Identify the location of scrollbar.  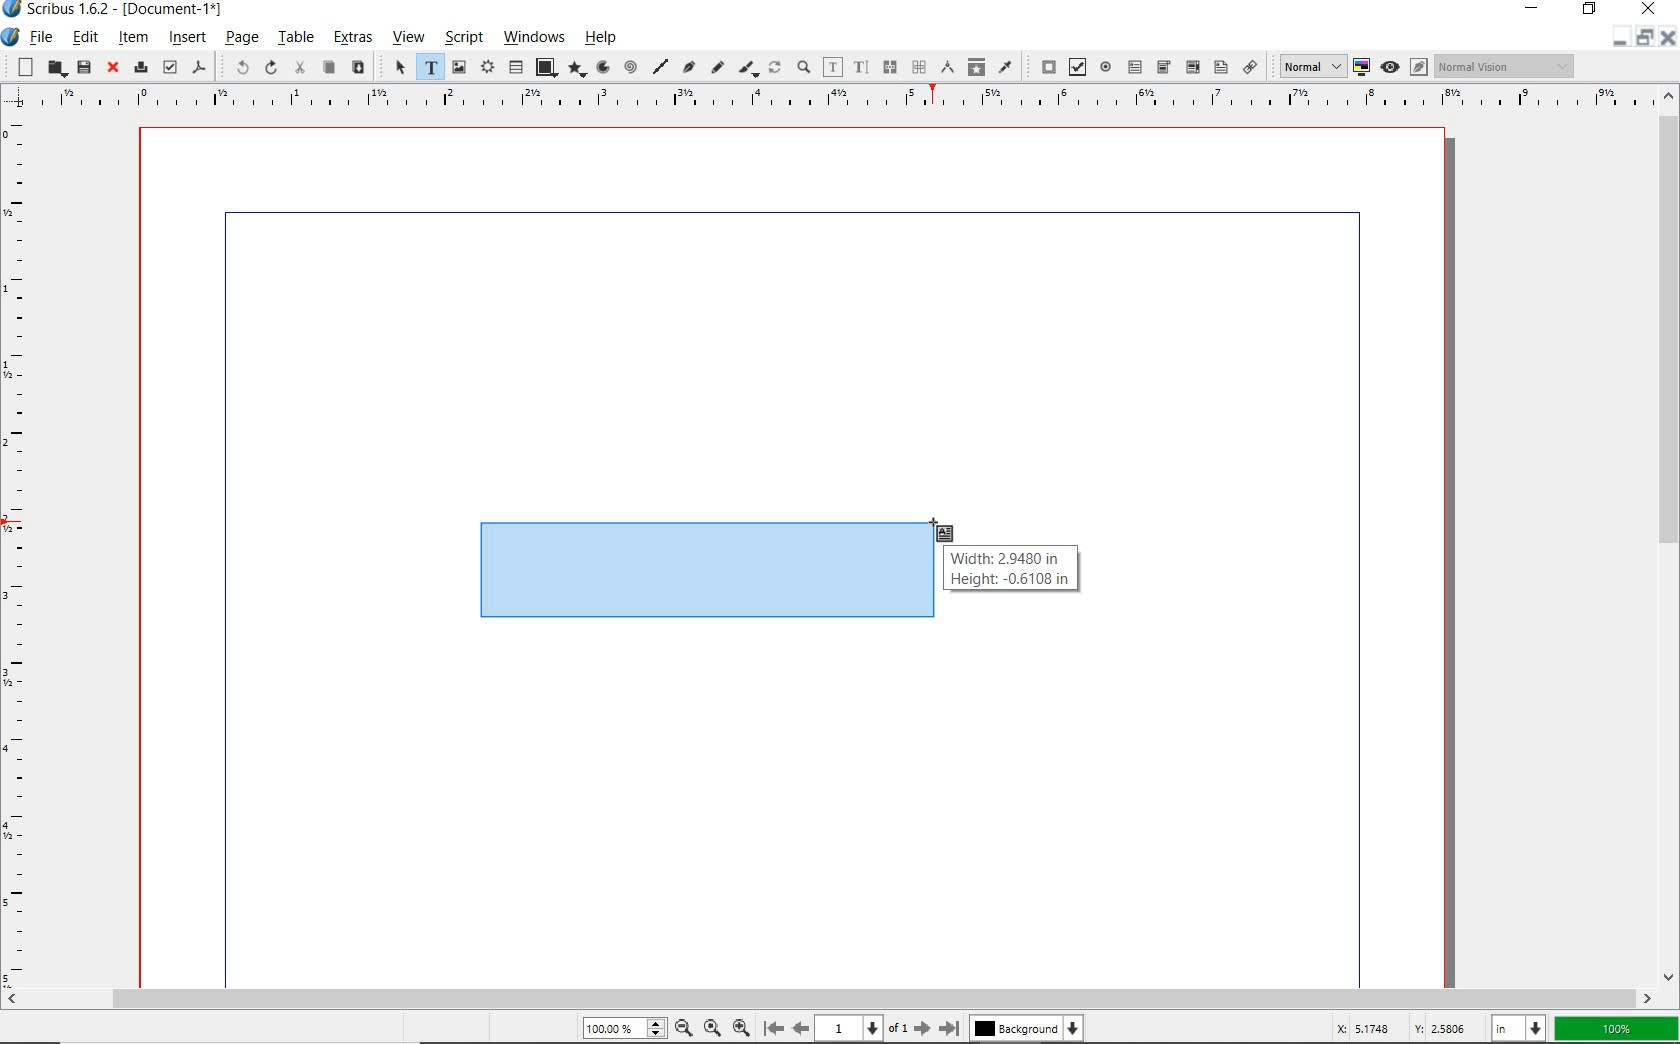
(1668, 535).